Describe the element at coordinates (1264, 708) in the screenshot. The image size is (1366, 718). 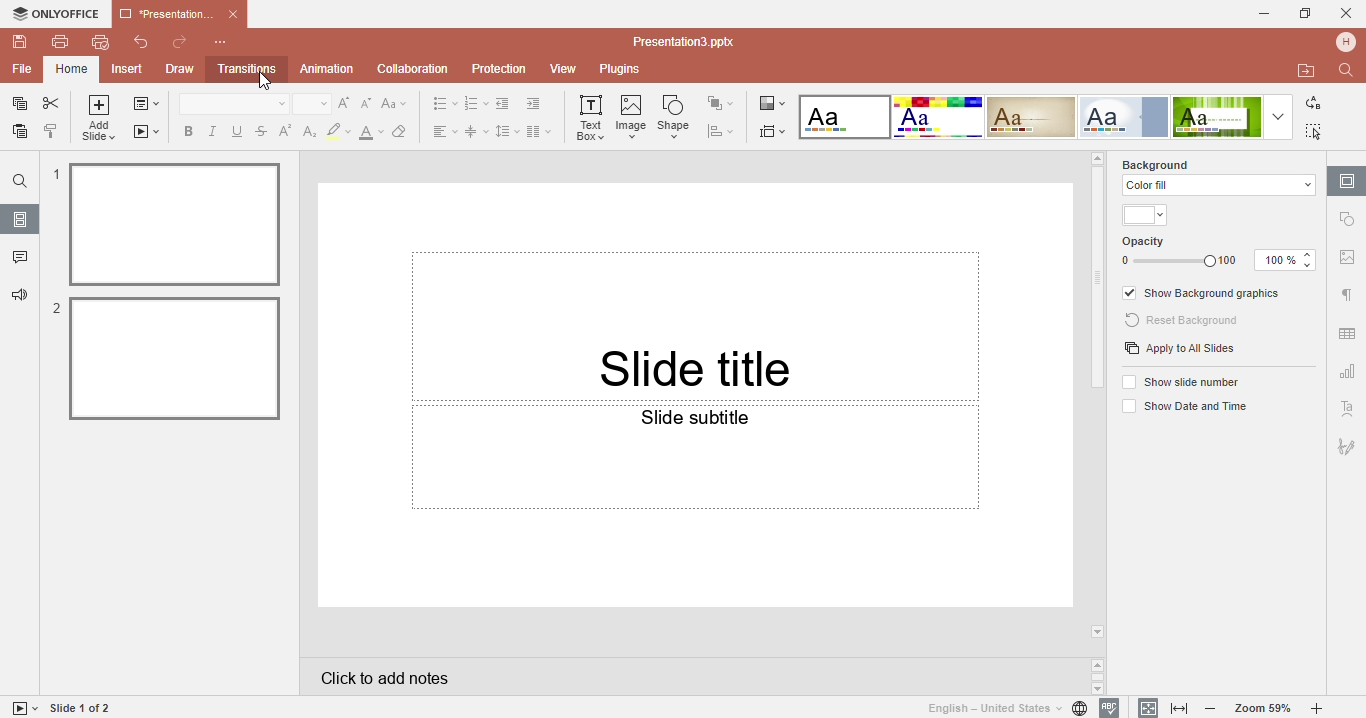
I see `Zoom` at that location.